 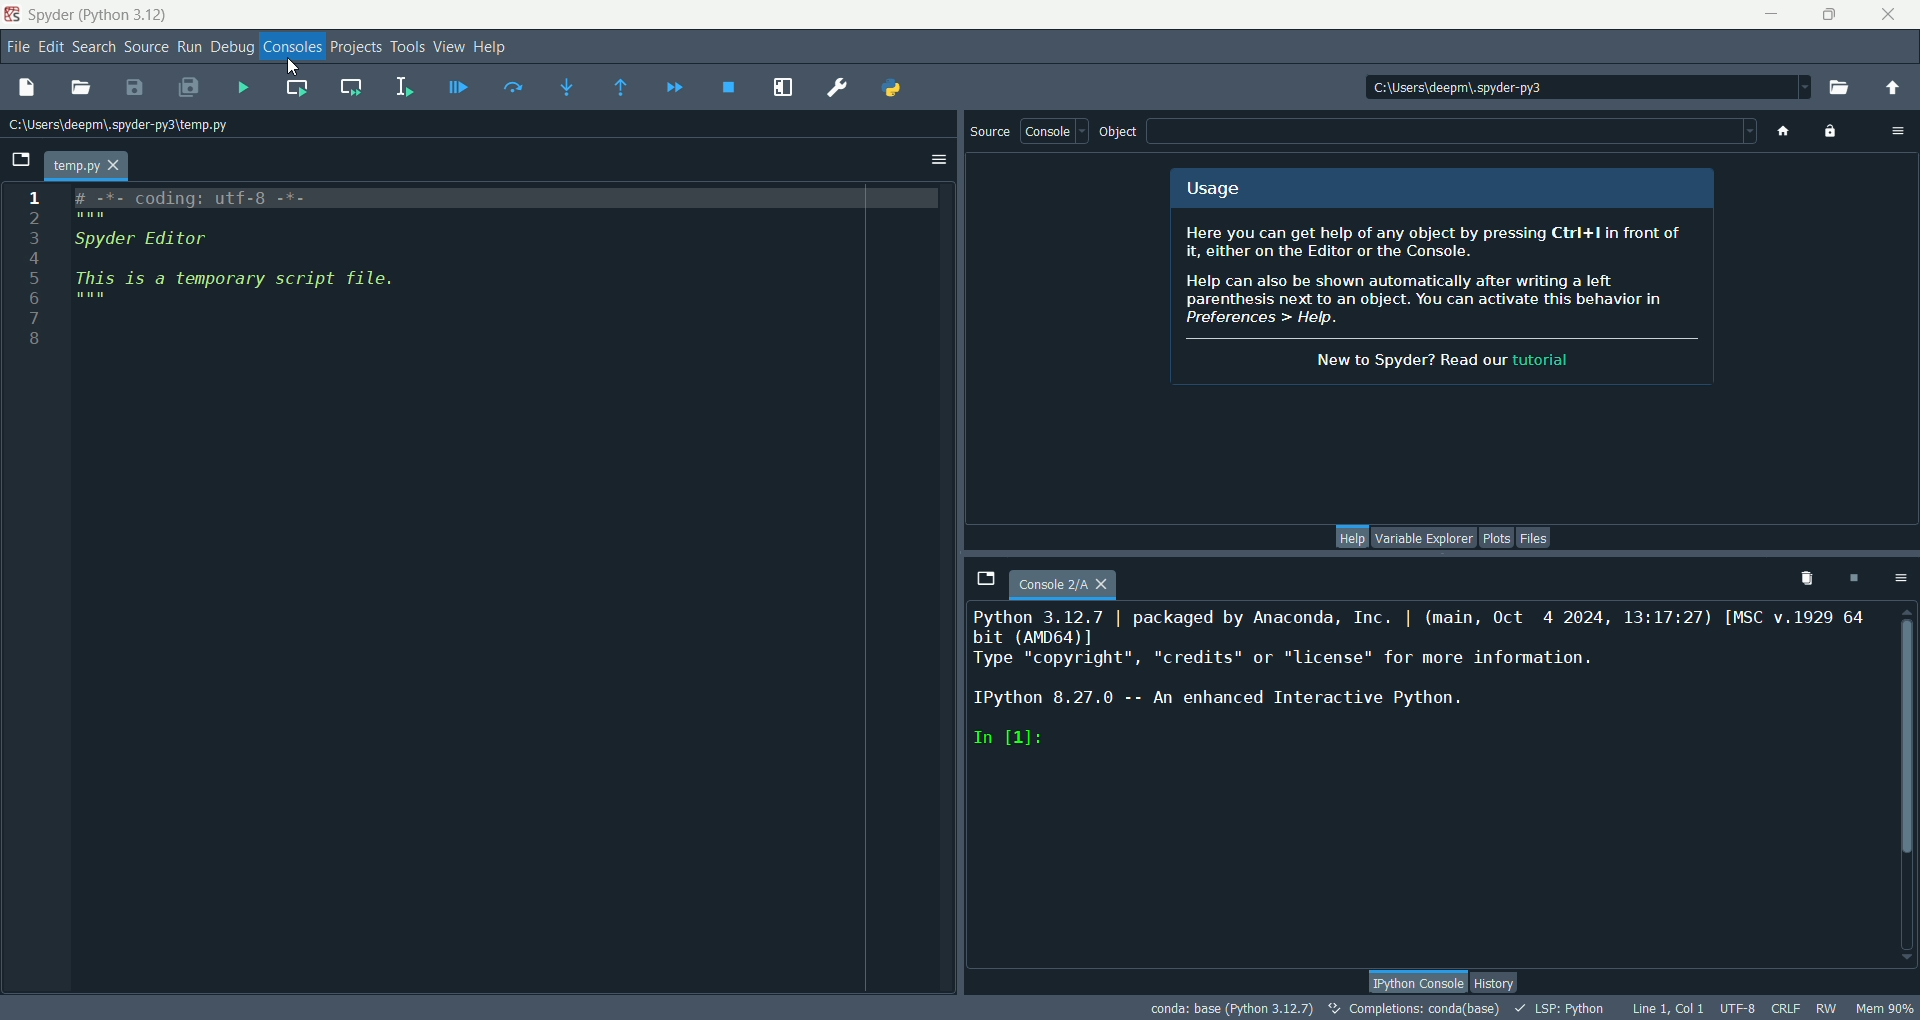 I want to click on info about spyder, so click(x=1443, y=299).